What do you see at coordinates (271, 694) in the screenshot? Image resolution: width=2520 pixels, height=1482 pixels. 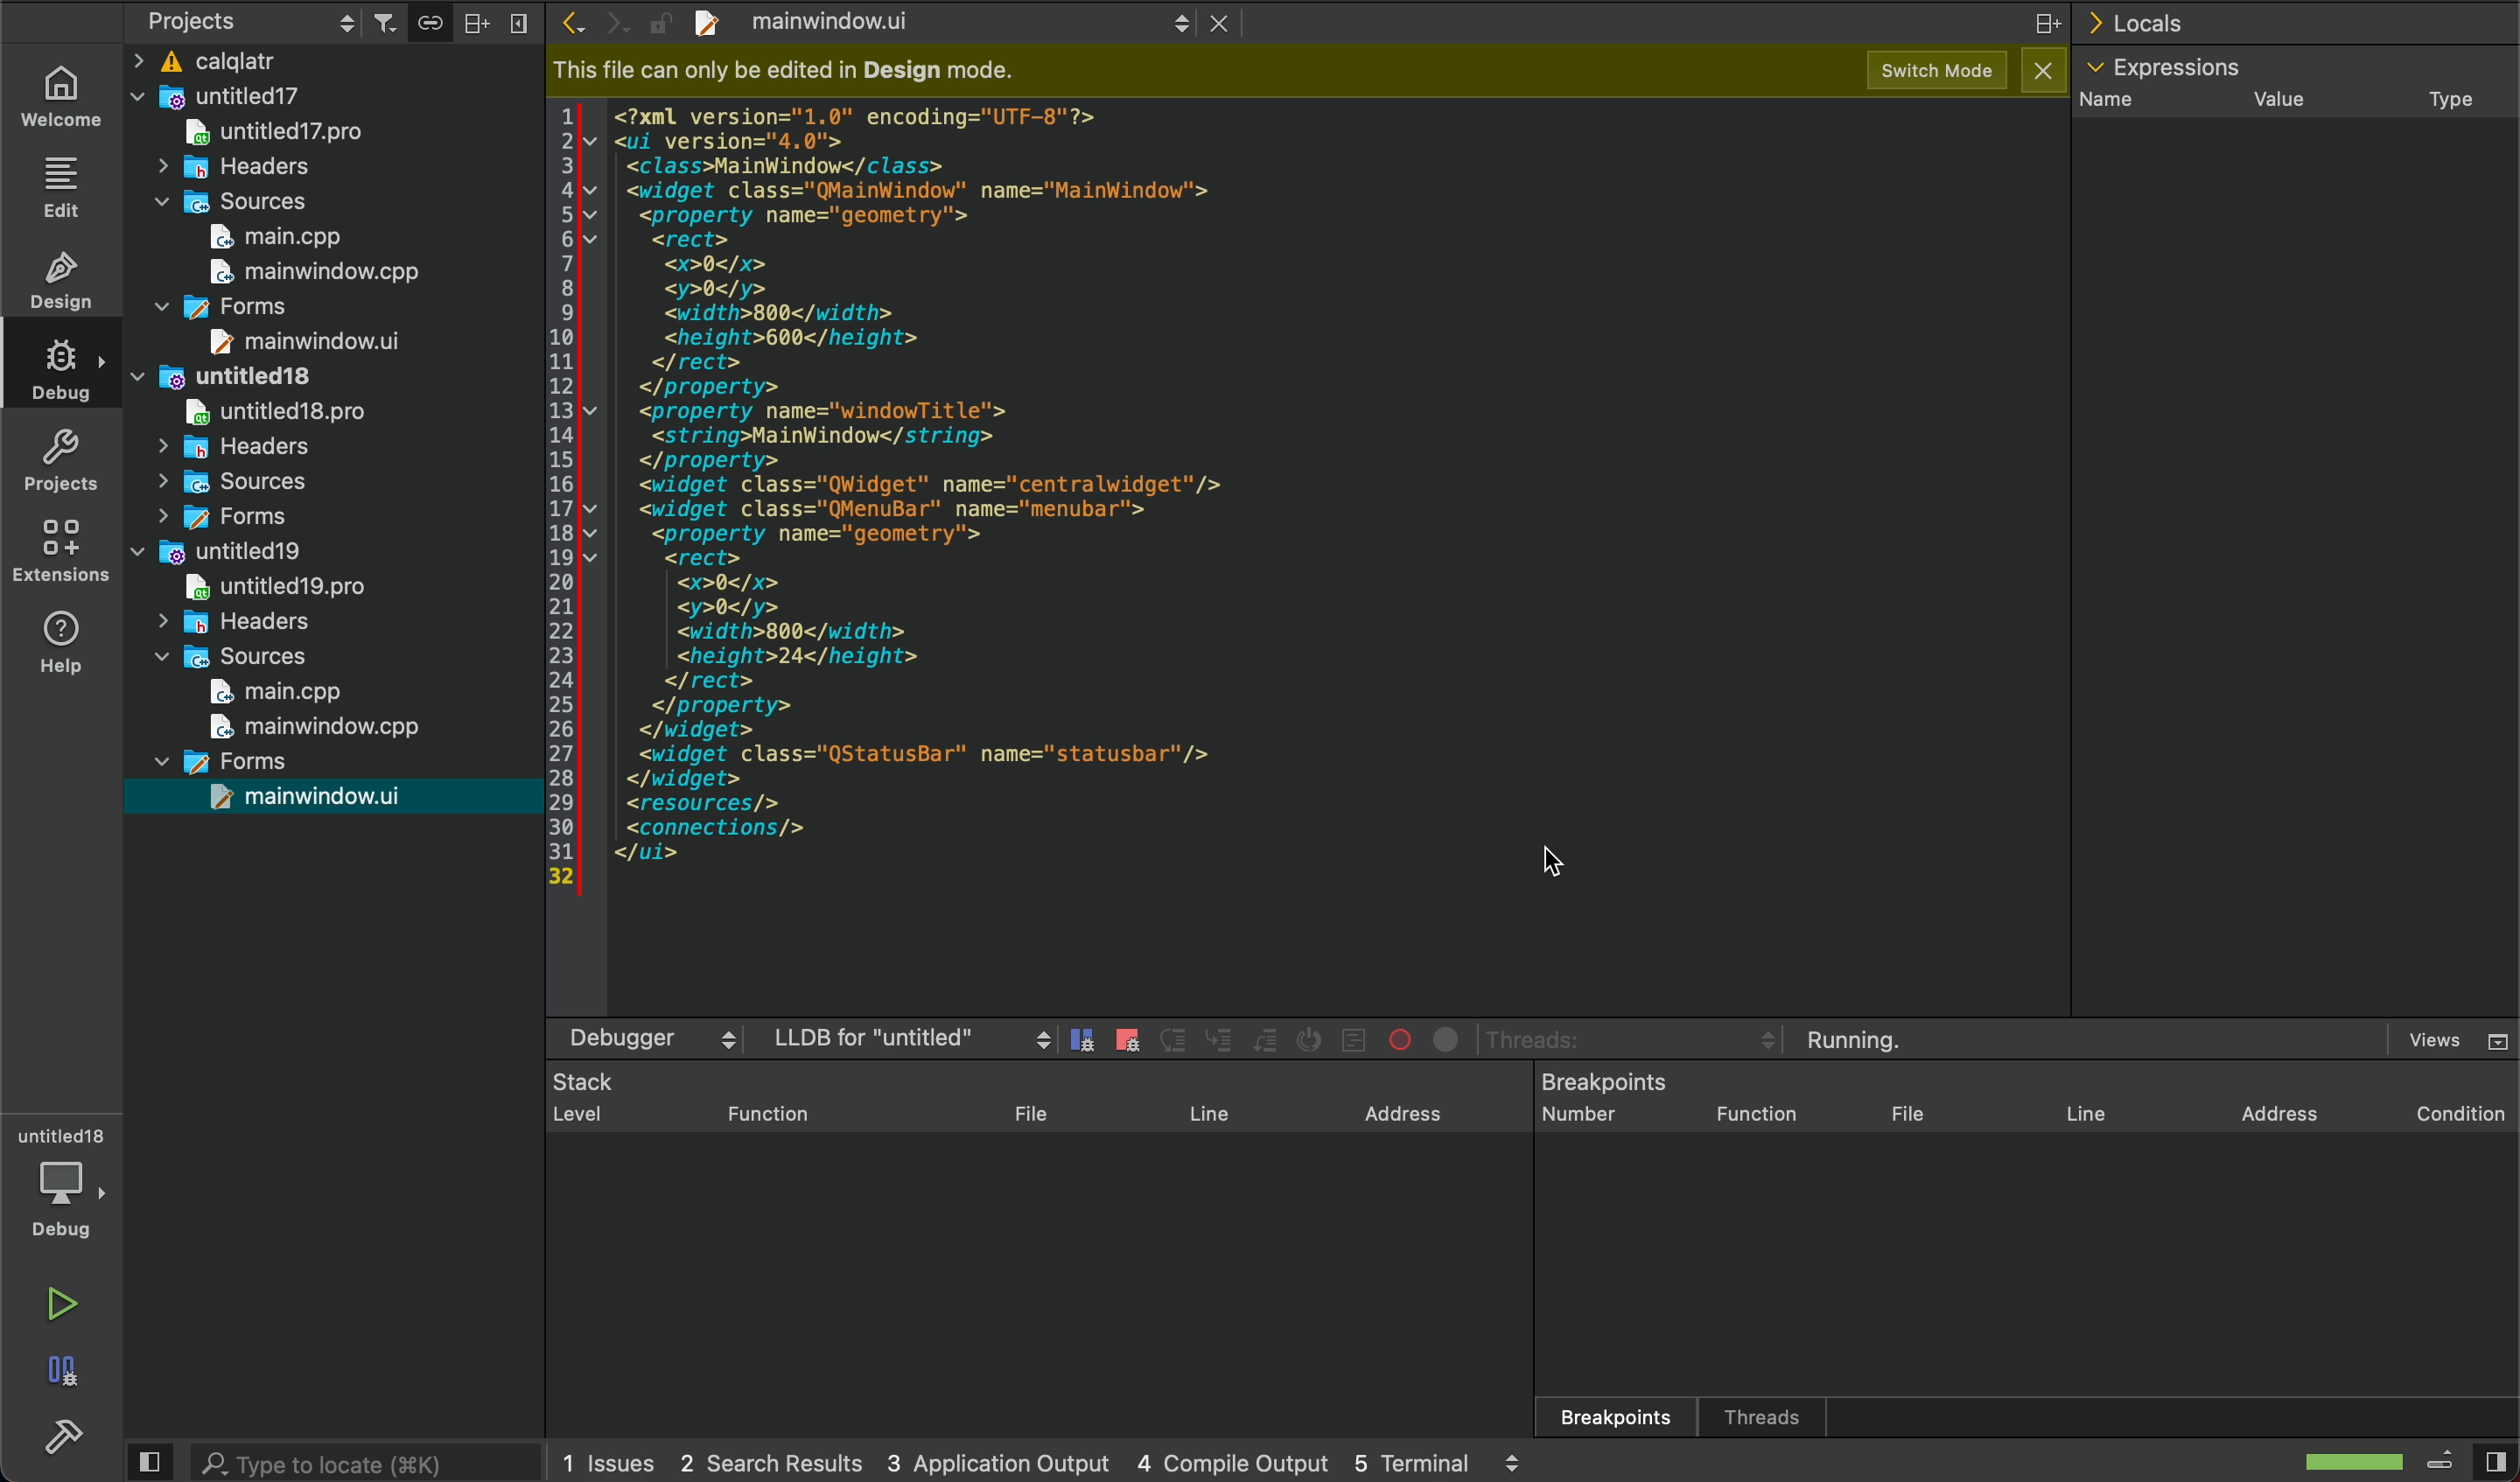 I see `main cpp` at bounding box center [271, 694].